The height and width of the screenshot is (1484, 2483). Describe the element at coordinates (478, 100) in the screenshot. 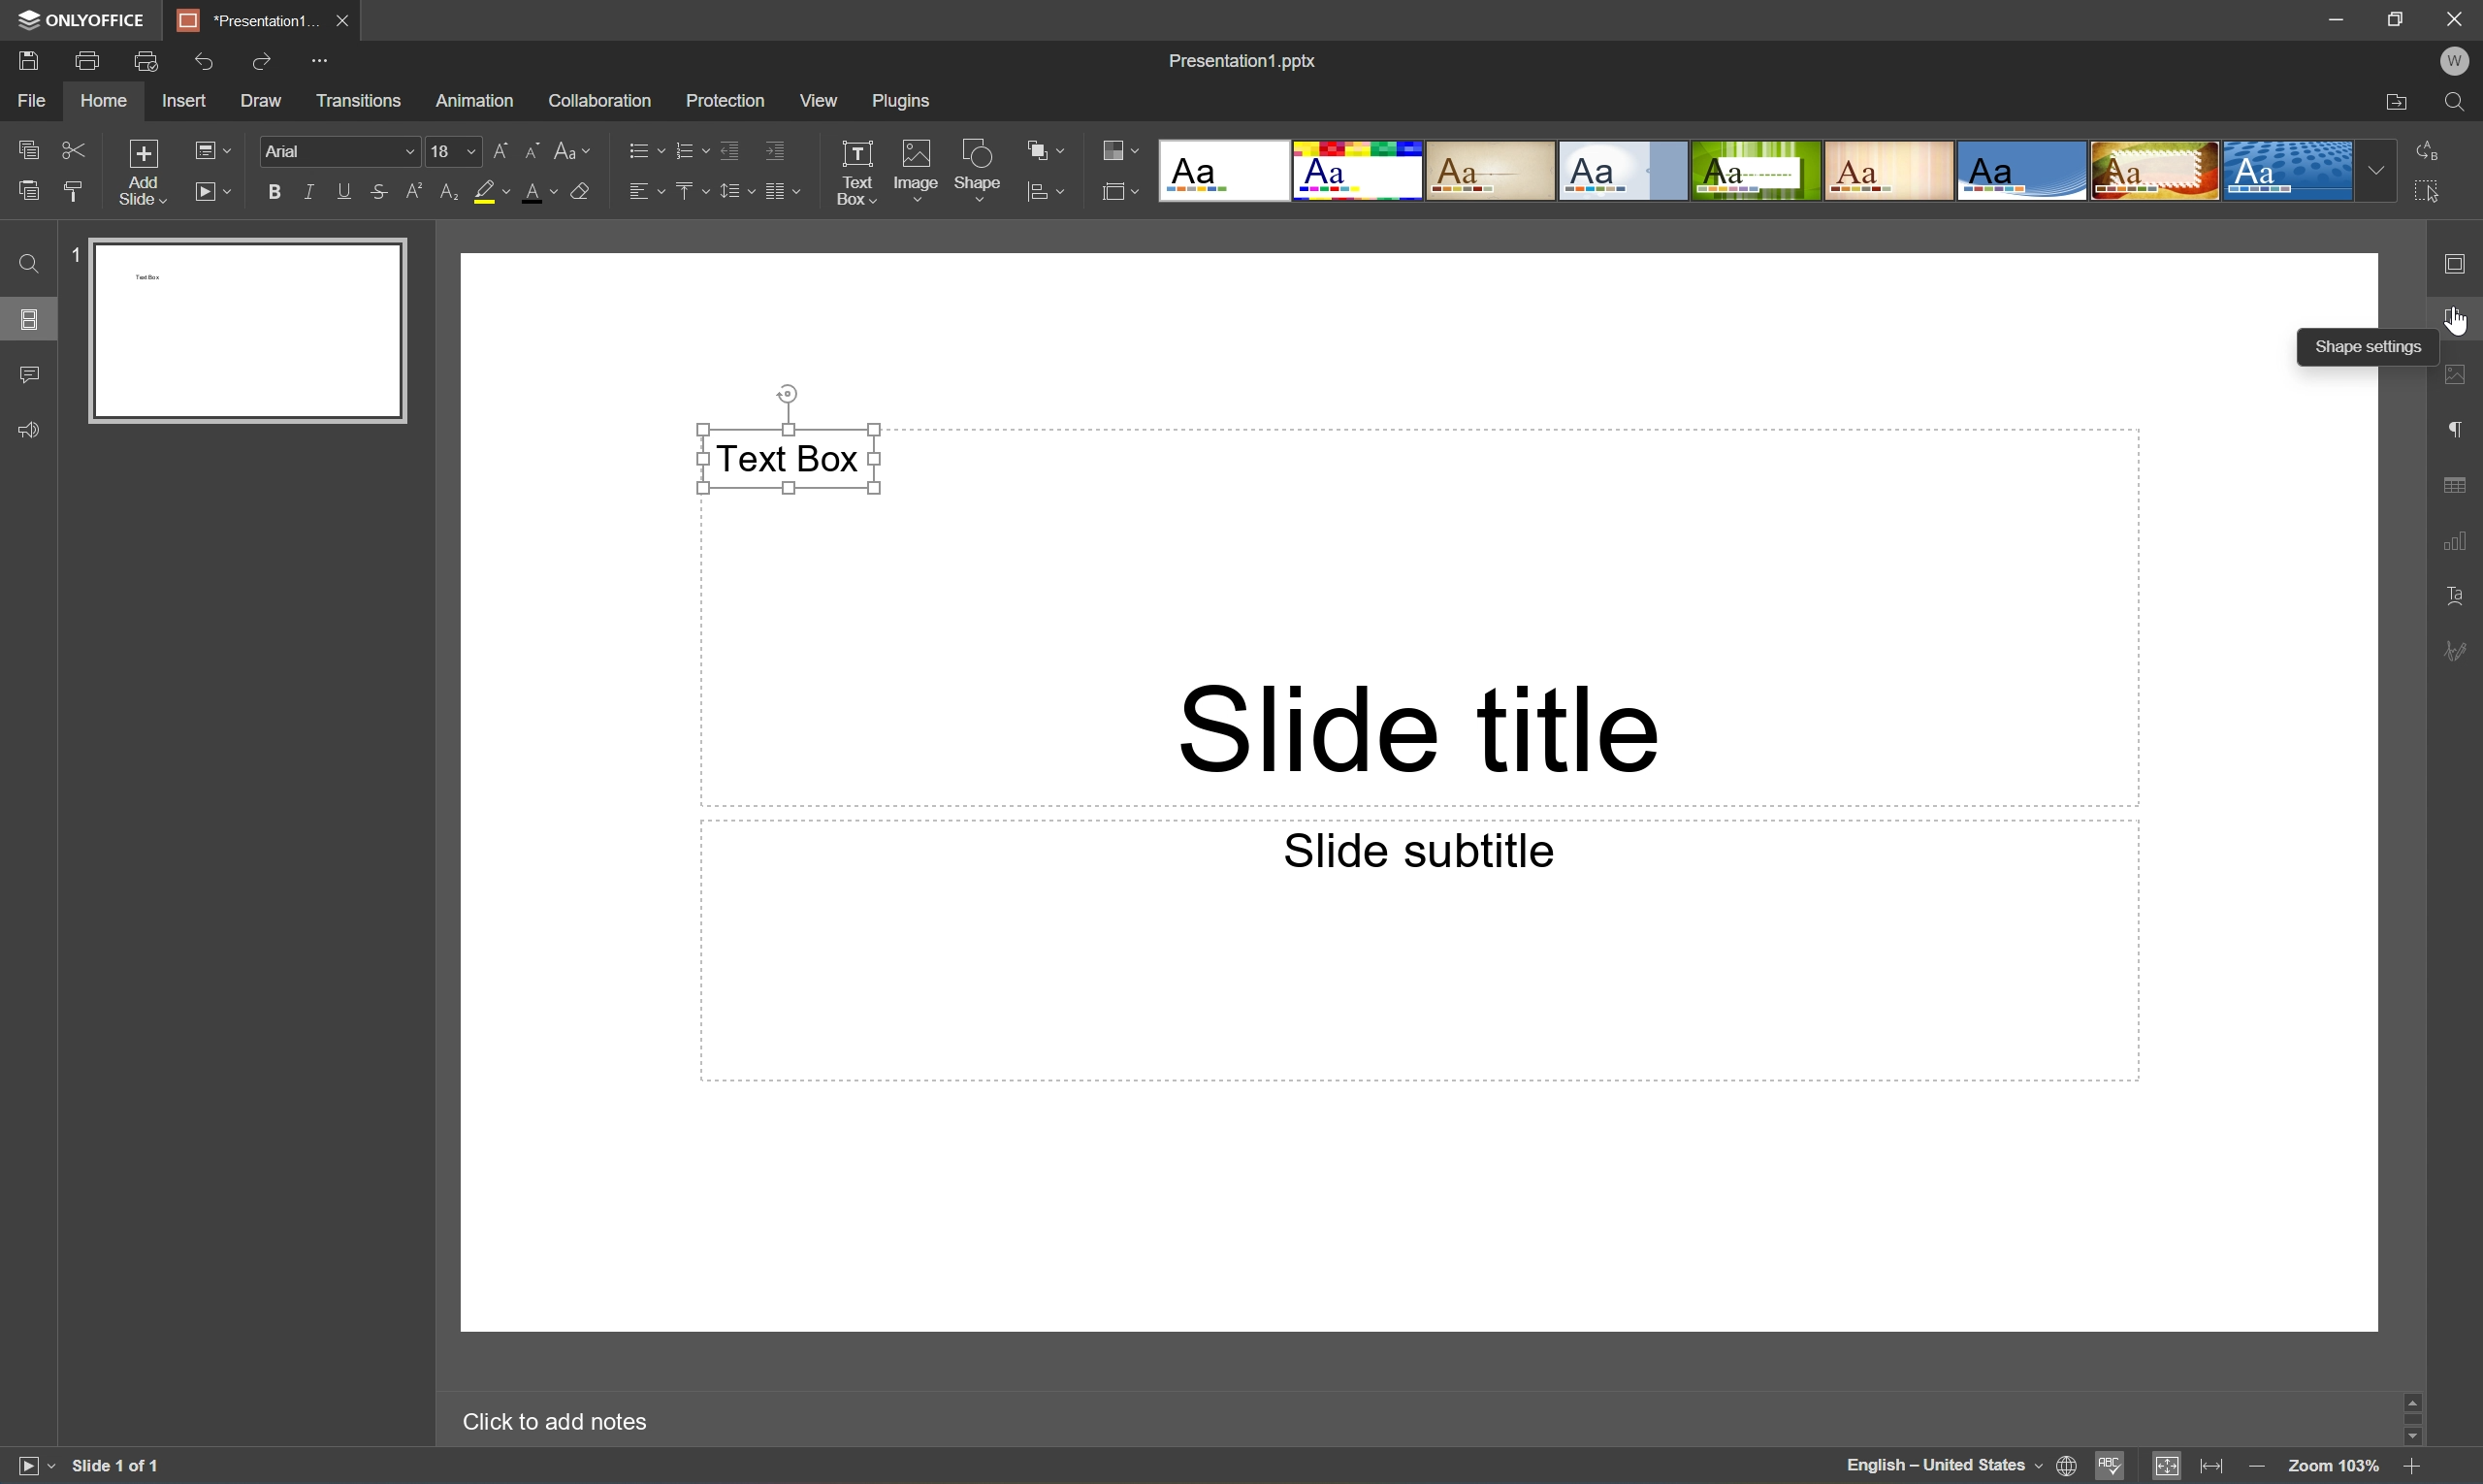

I see `Animation` at that location.